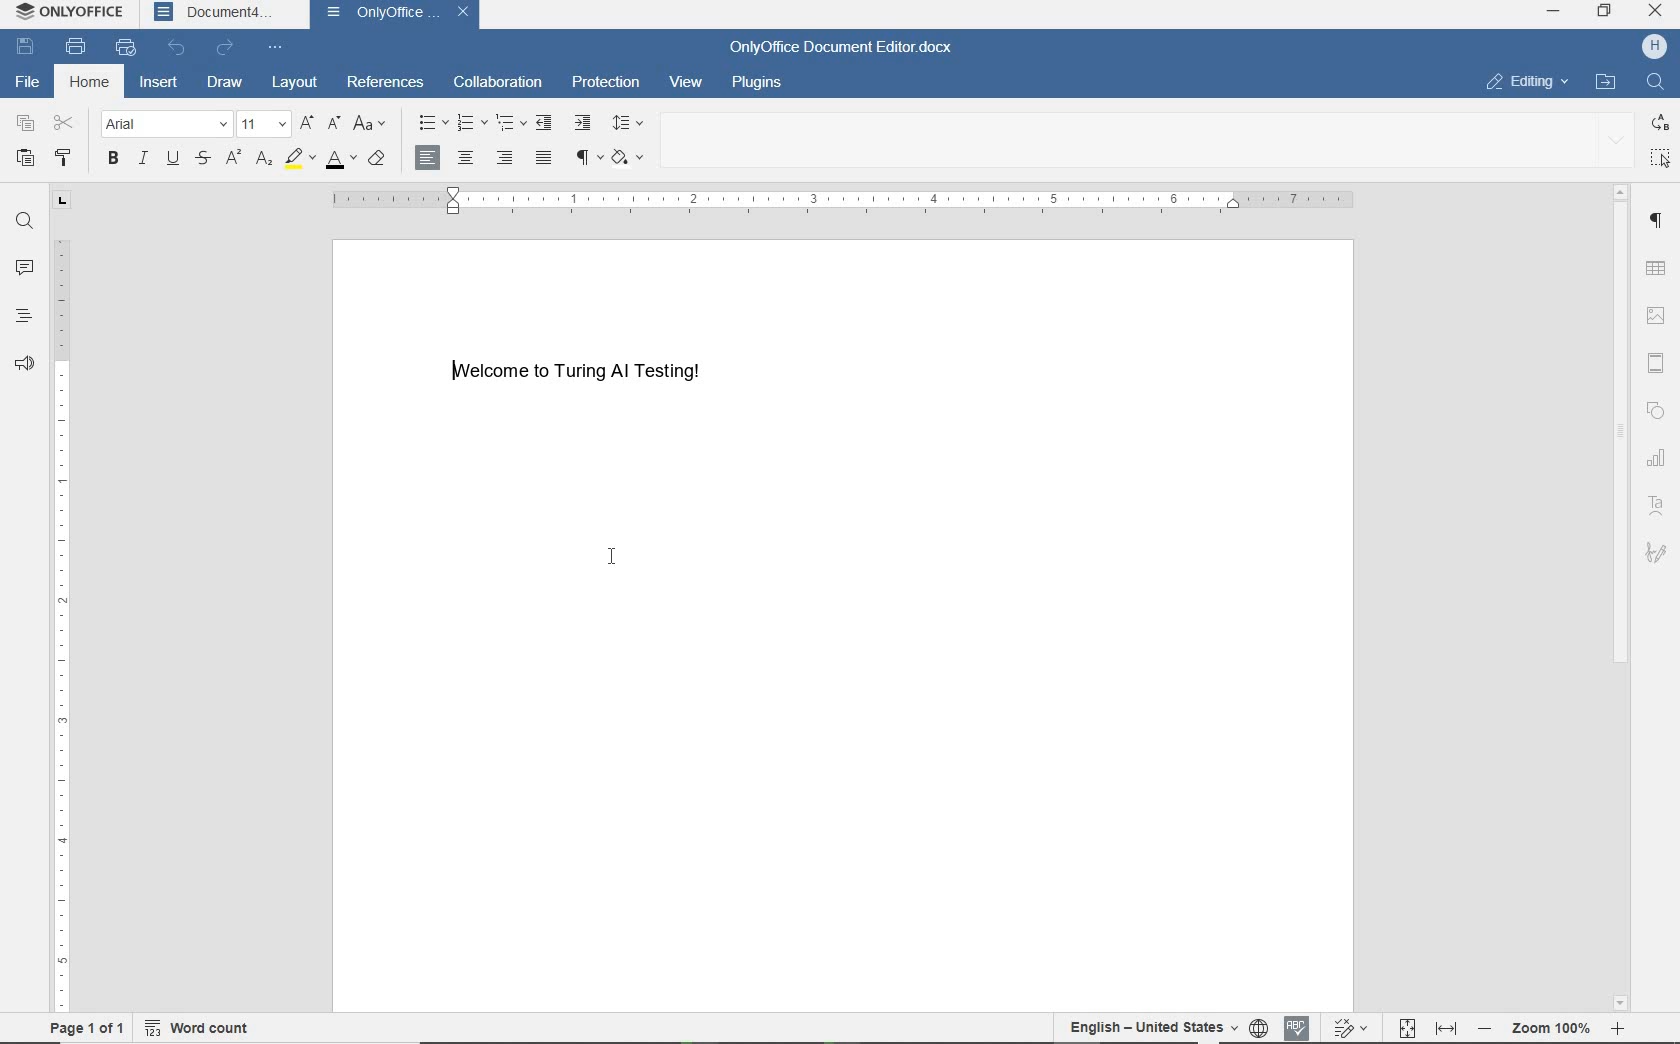  What do you see at coordinates (143, 160) in the screenshot?
I see `italic` at bounding box center [143, 160].